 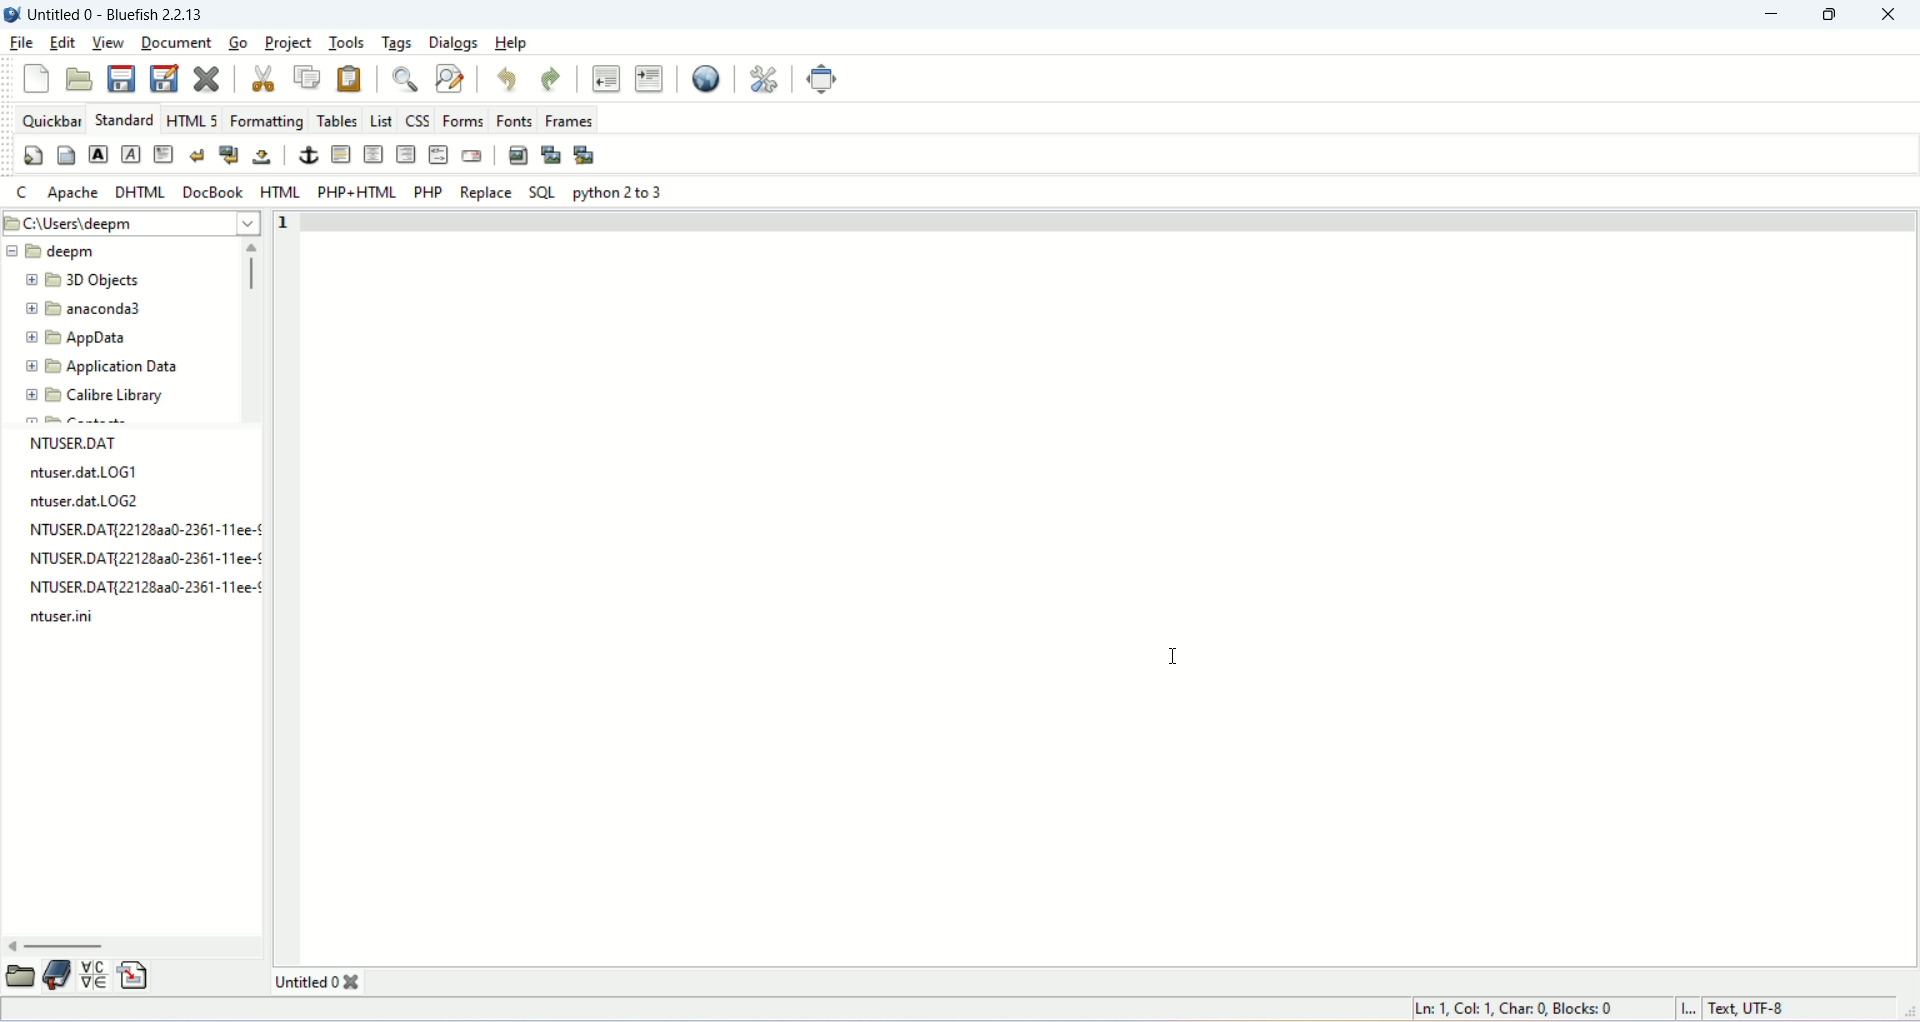 I want to click on  C\Users\deepm, so click(x=81, y=226).